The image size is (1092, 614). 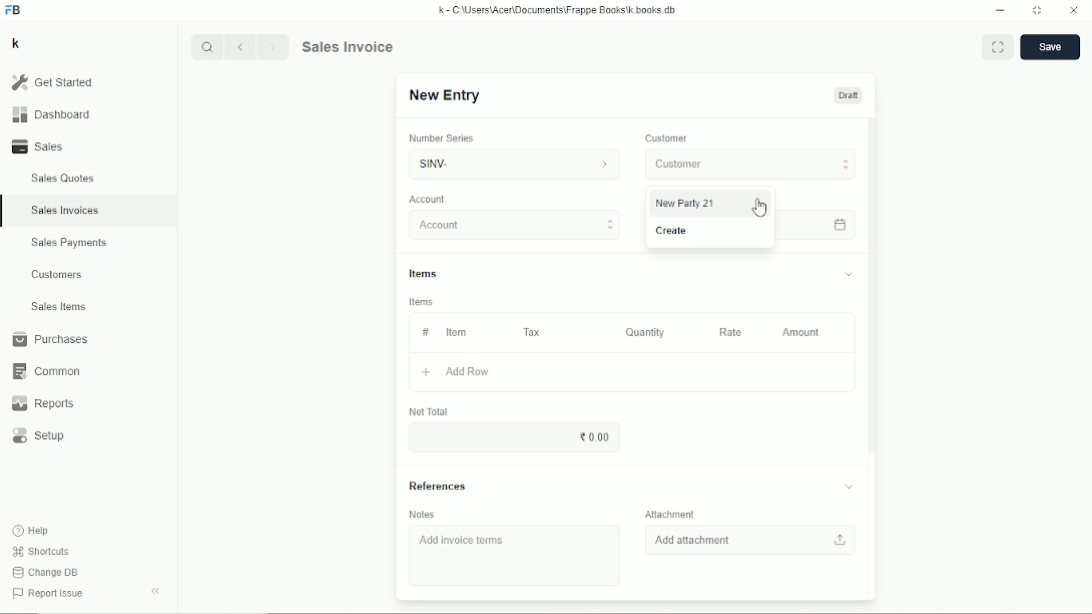 I want to click on Help, so click(x=32, y=530).